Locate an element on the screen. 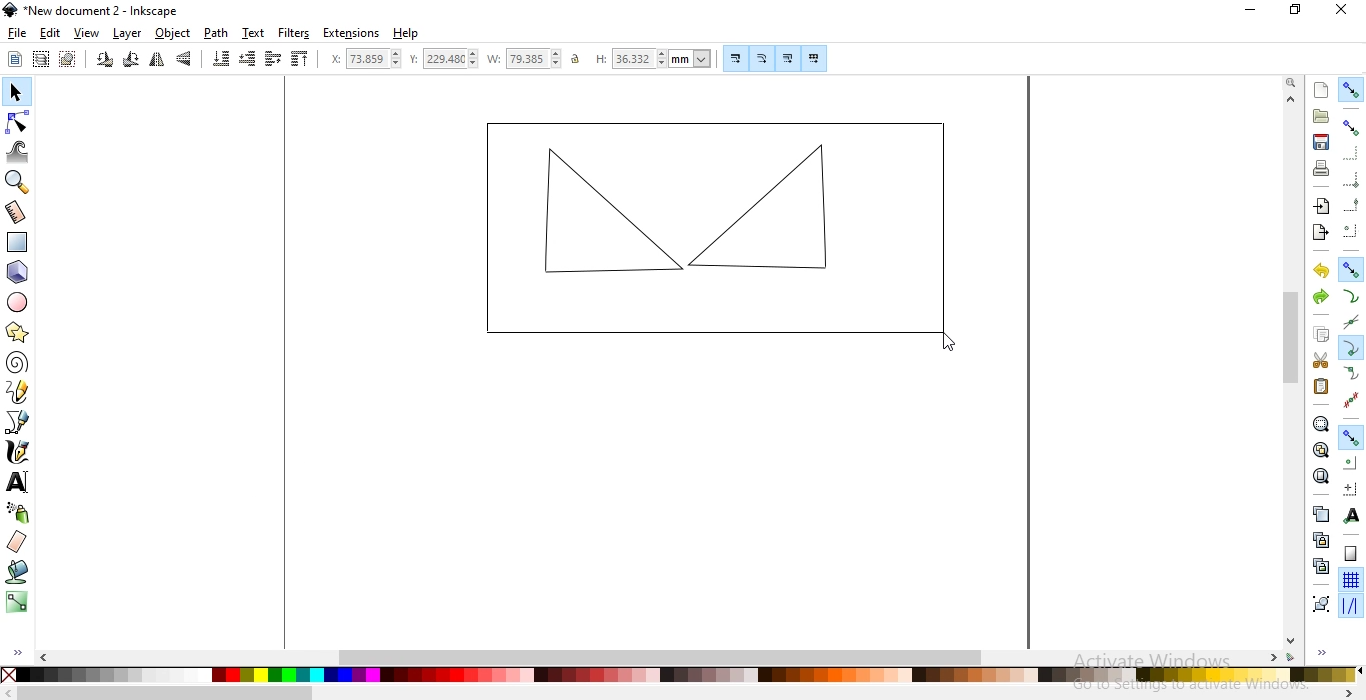  zoom to fit selection in window is located at coordinates (1321, 424).